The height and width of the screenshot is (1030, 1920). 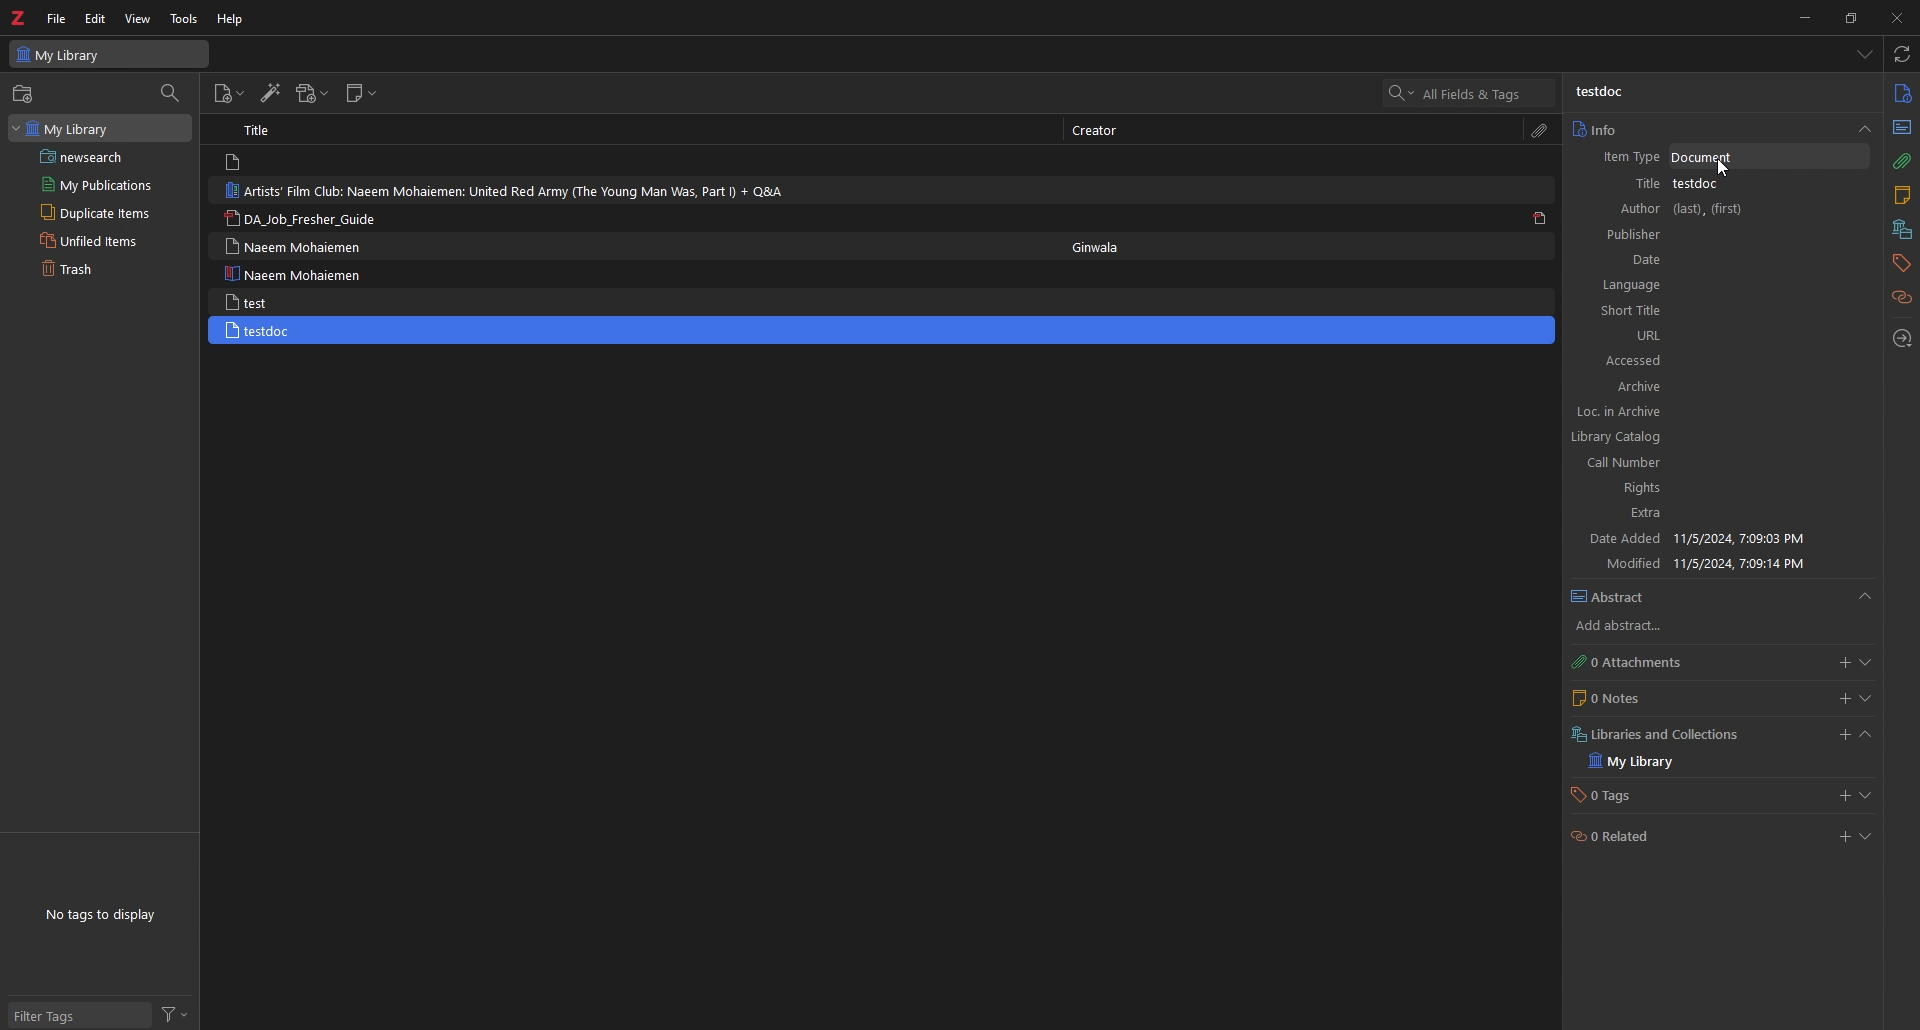 I want to click on Call Number, so click(x=1714, y=465).